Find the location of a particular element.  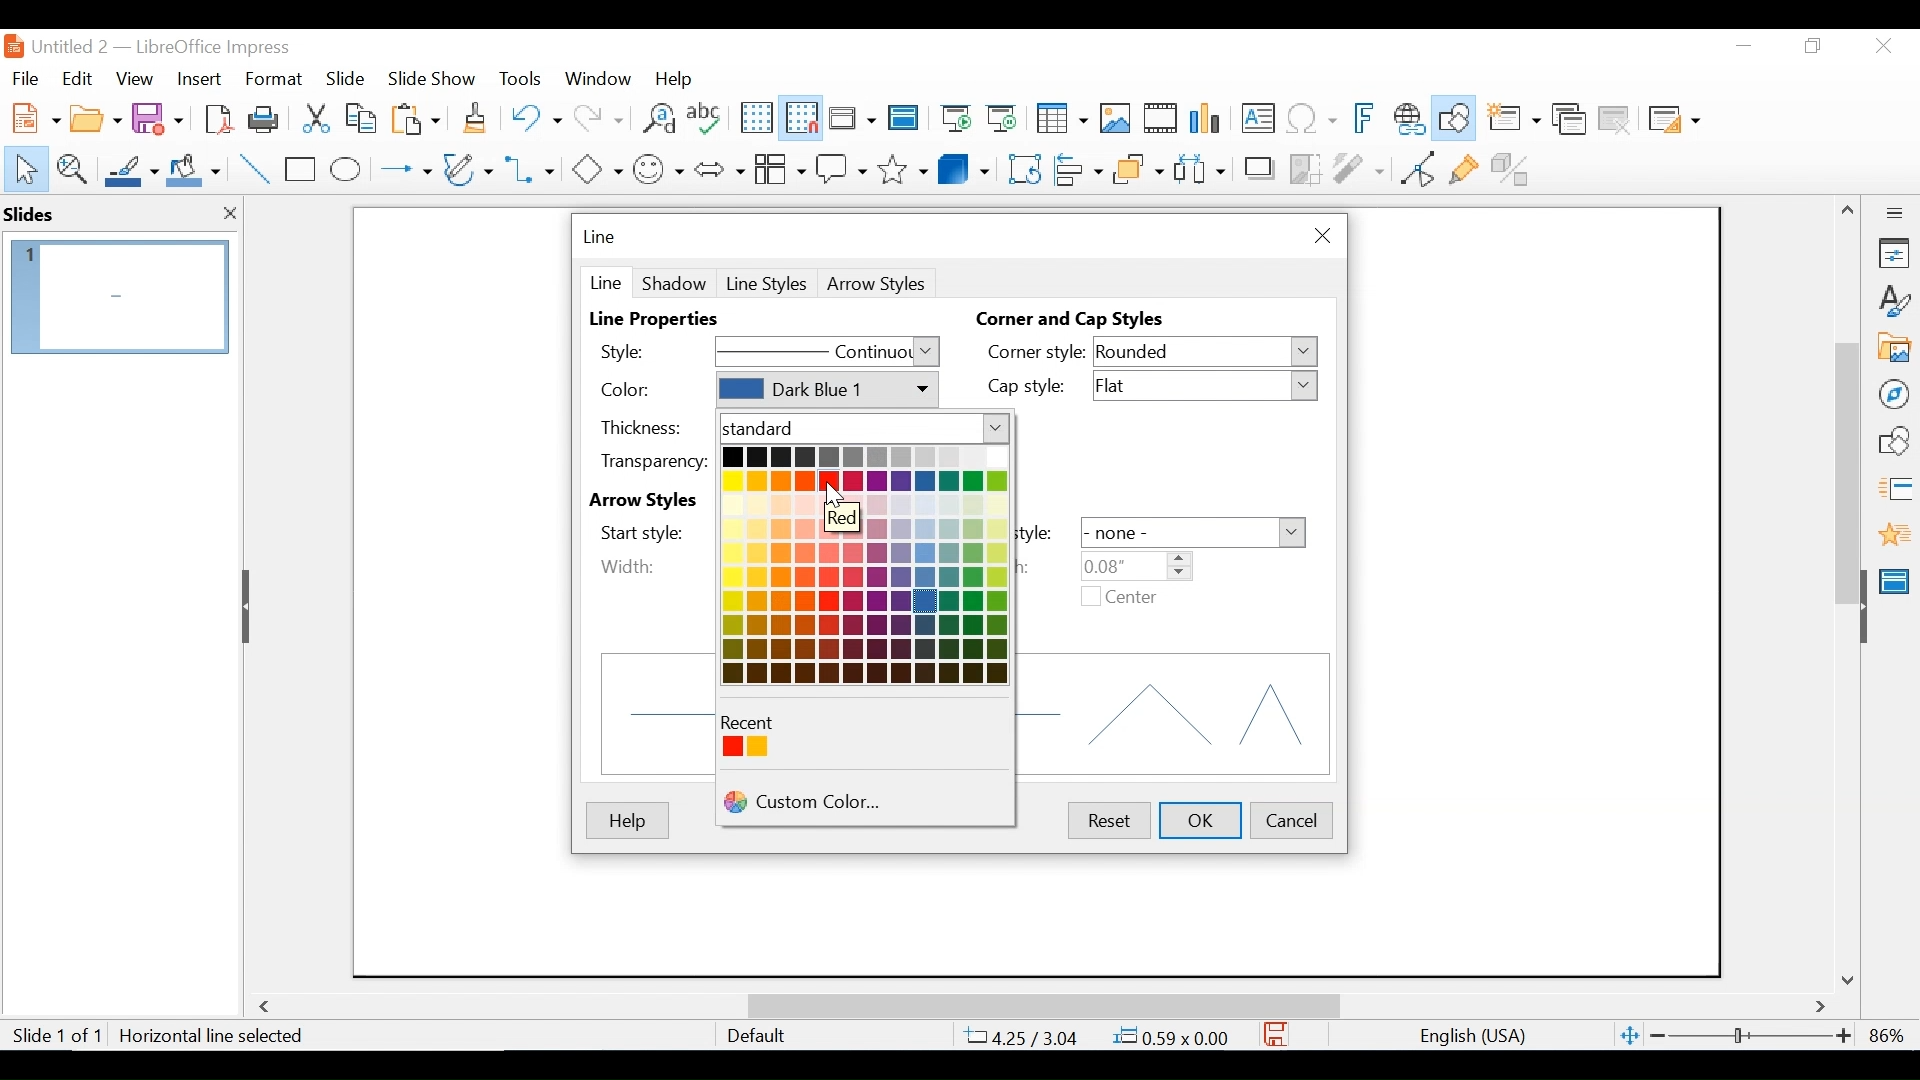

Corner and Cap Styles is located at coordinates (1075, 320).